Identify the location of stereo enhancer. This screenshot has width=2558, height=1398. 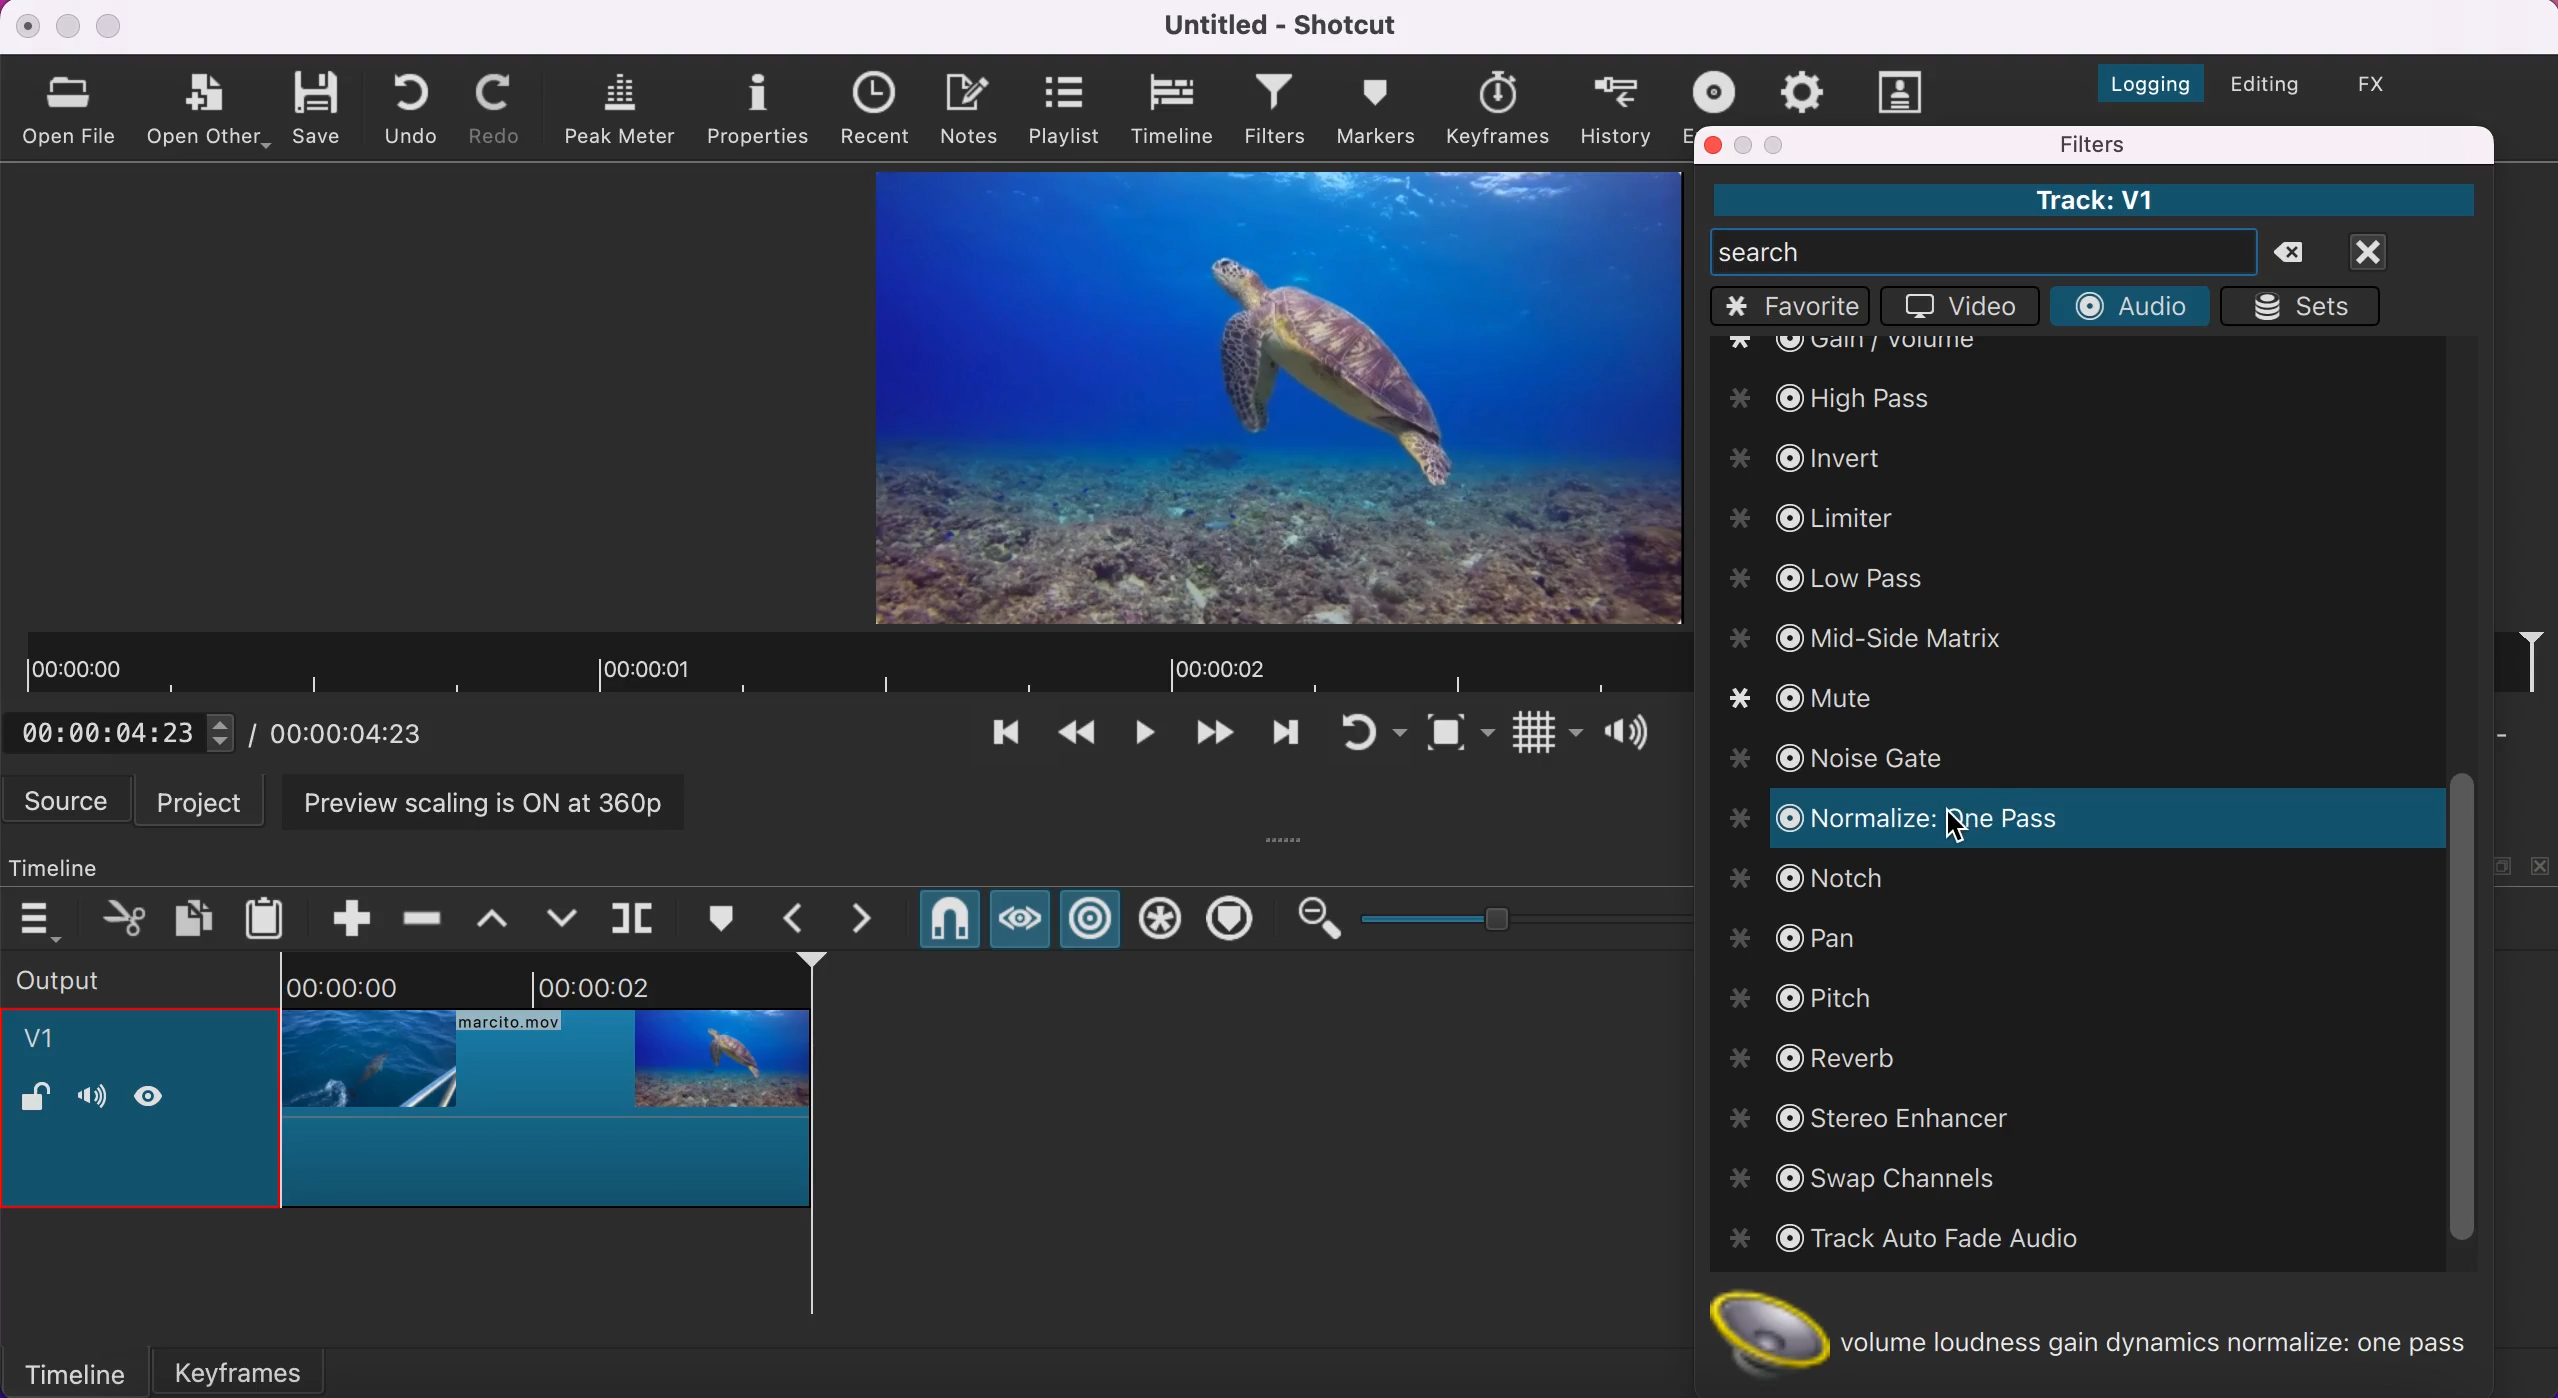
(1899, 1117).